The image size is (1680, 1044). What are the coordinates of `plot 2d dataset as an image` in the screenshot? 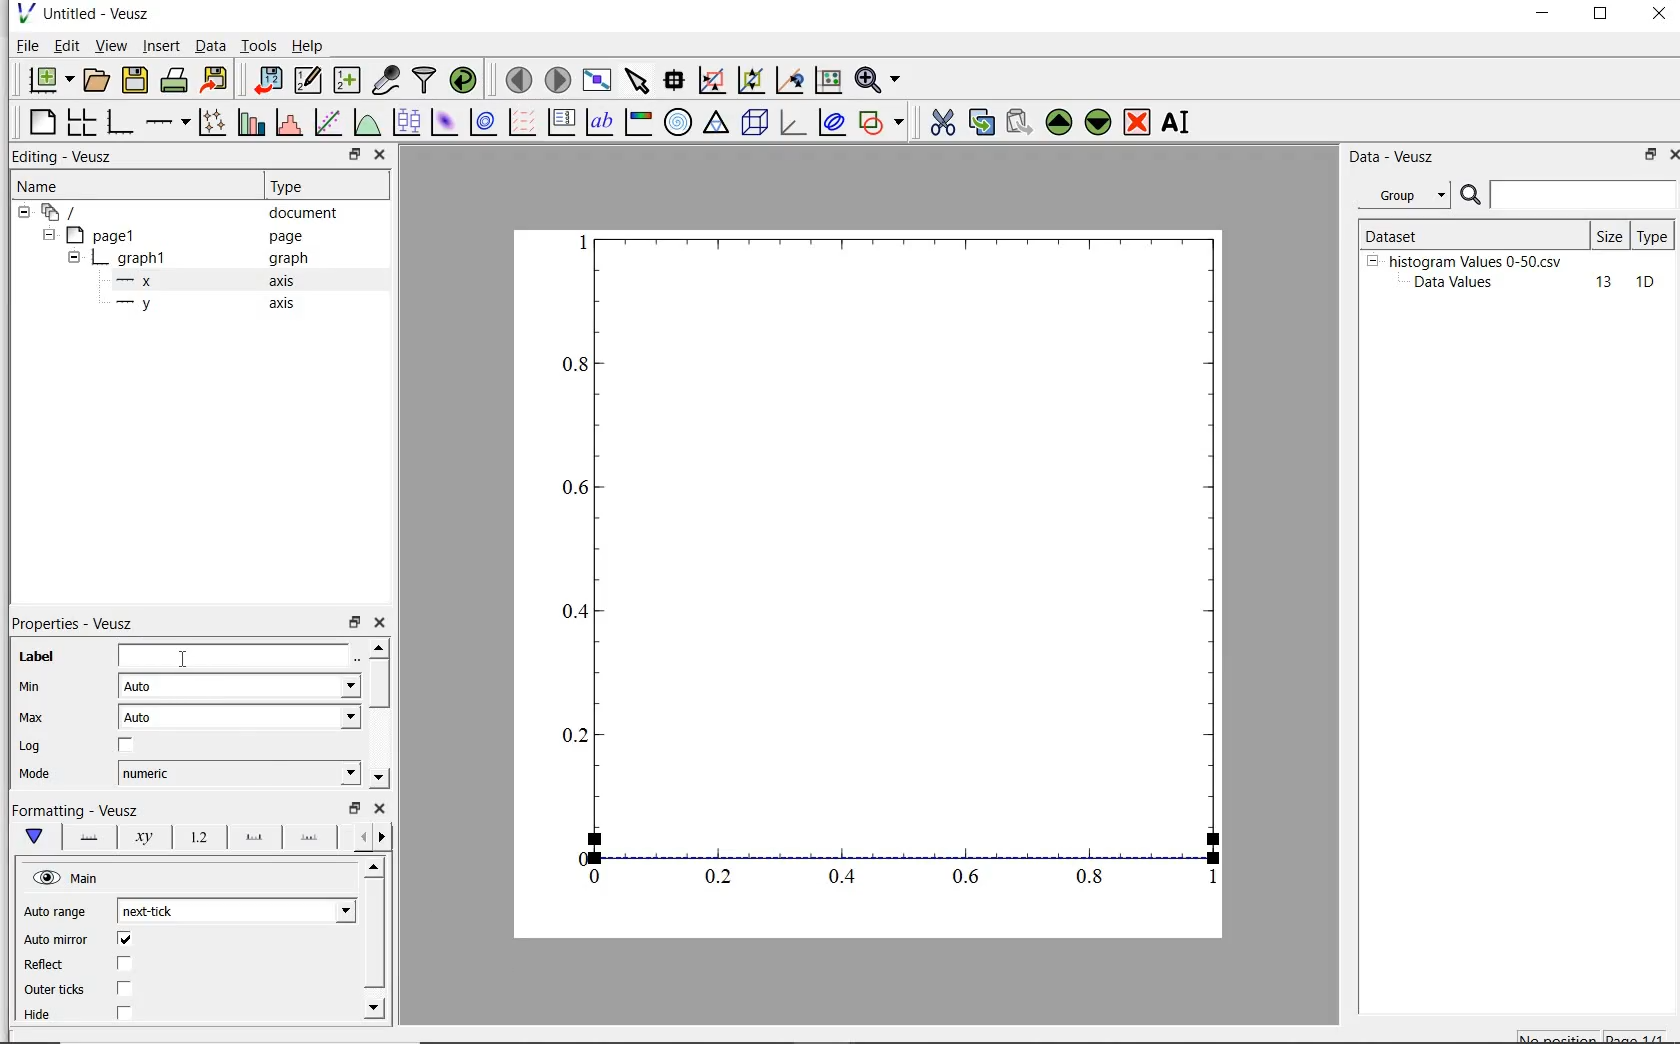 It's located at (444, 122).